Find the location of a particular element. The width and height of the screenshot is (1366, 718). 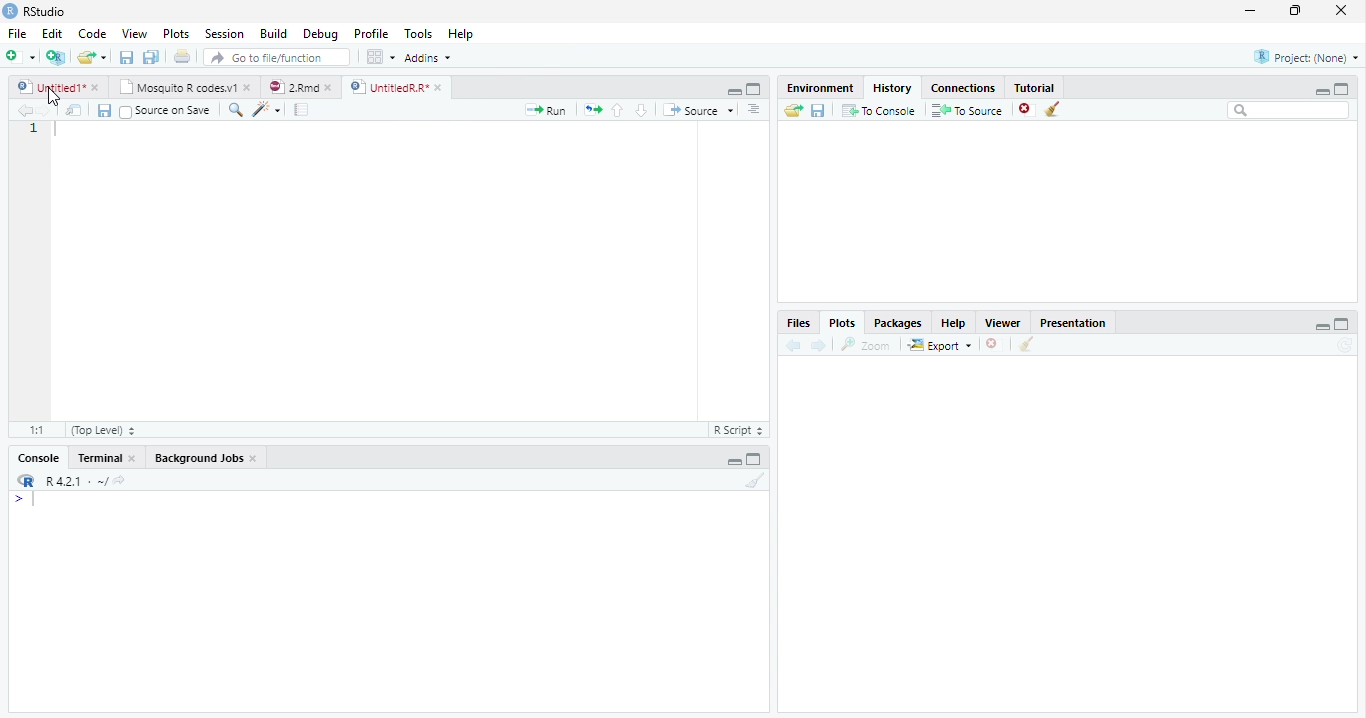

File is located at coordinates (17, 33).